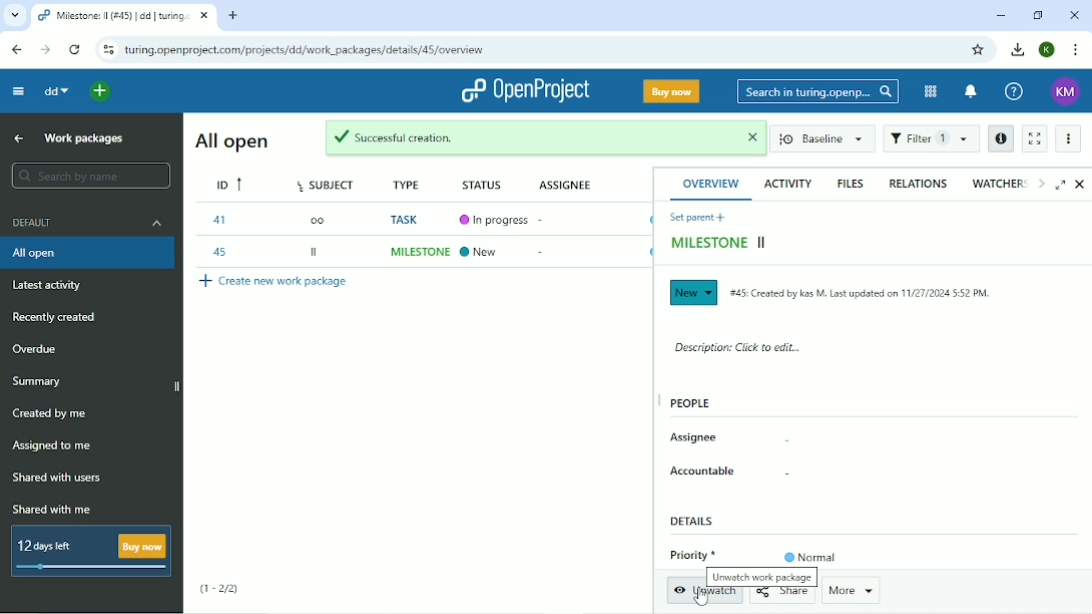 The image size is (1092, 614). I want to click on Reload this page, so click(76, 49).